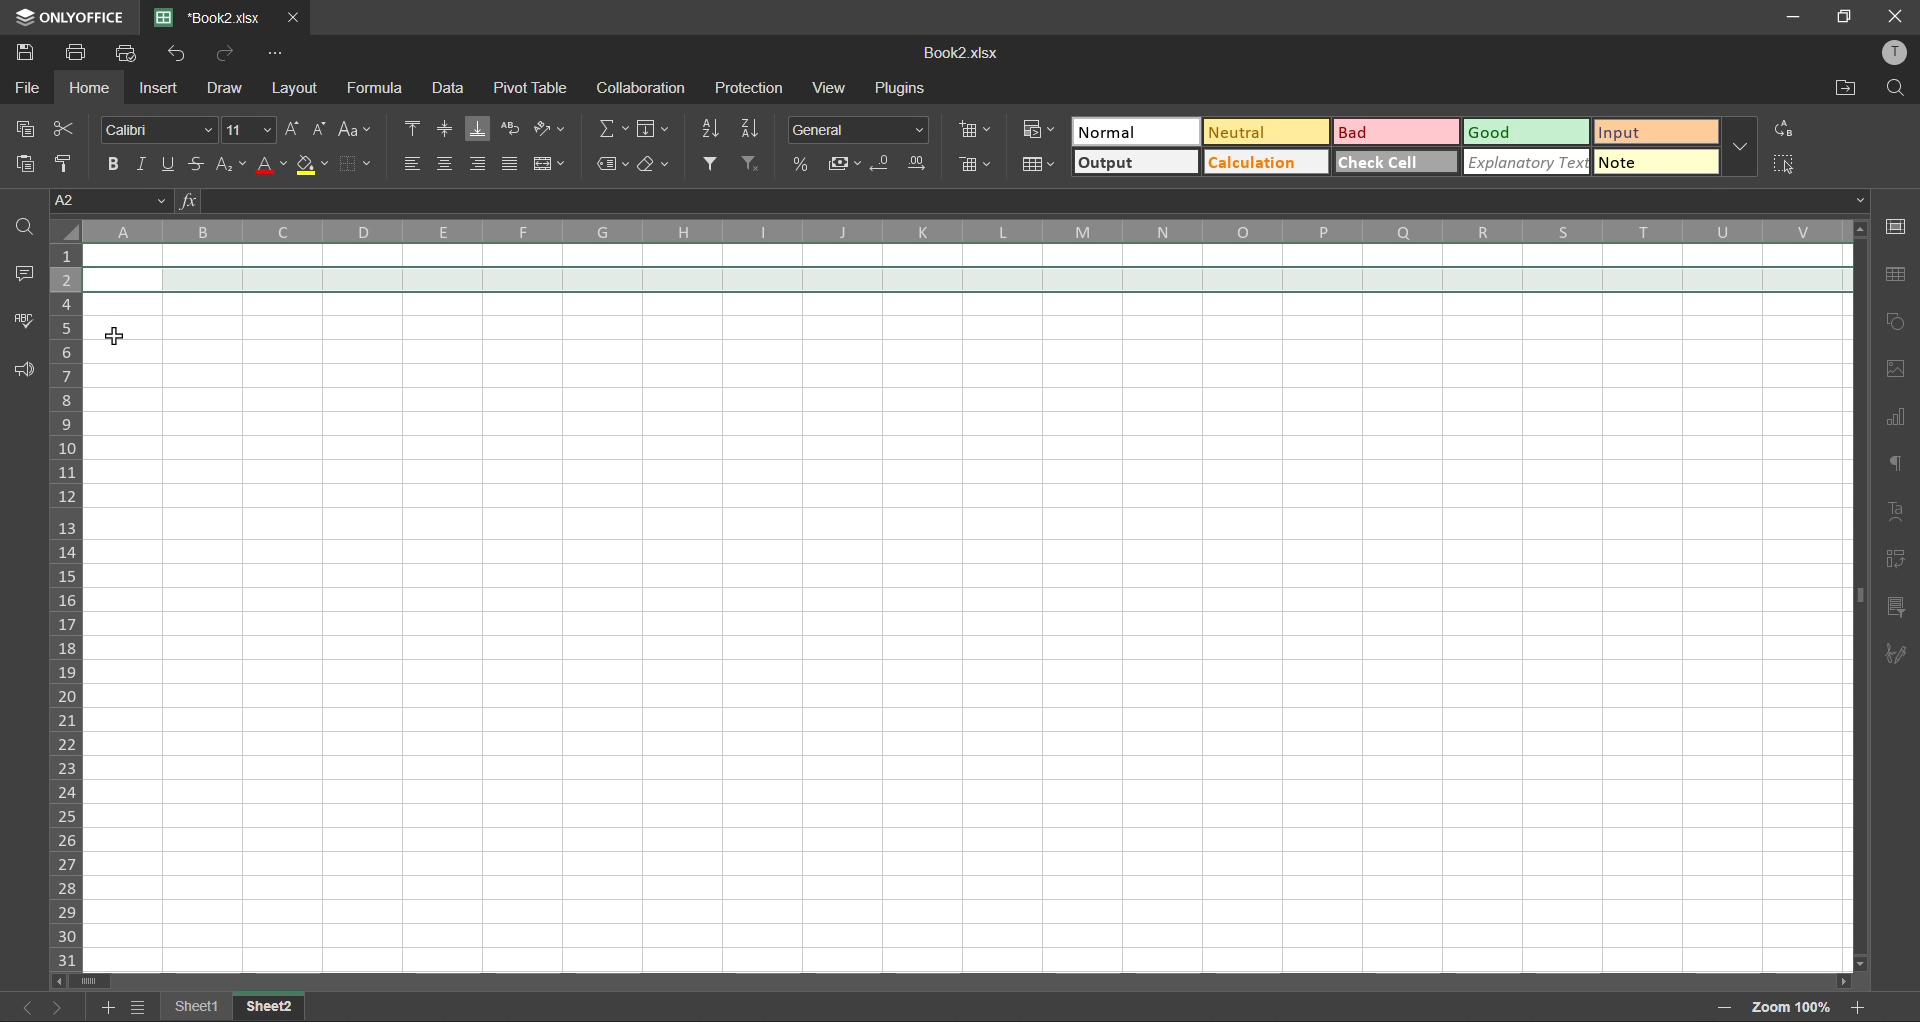 The width and height of the screenshot is (1920, 1022). What do you see at coordinates (551, 164) in the screenshot?
I see `merge and center` at bounding box center [551, 164].